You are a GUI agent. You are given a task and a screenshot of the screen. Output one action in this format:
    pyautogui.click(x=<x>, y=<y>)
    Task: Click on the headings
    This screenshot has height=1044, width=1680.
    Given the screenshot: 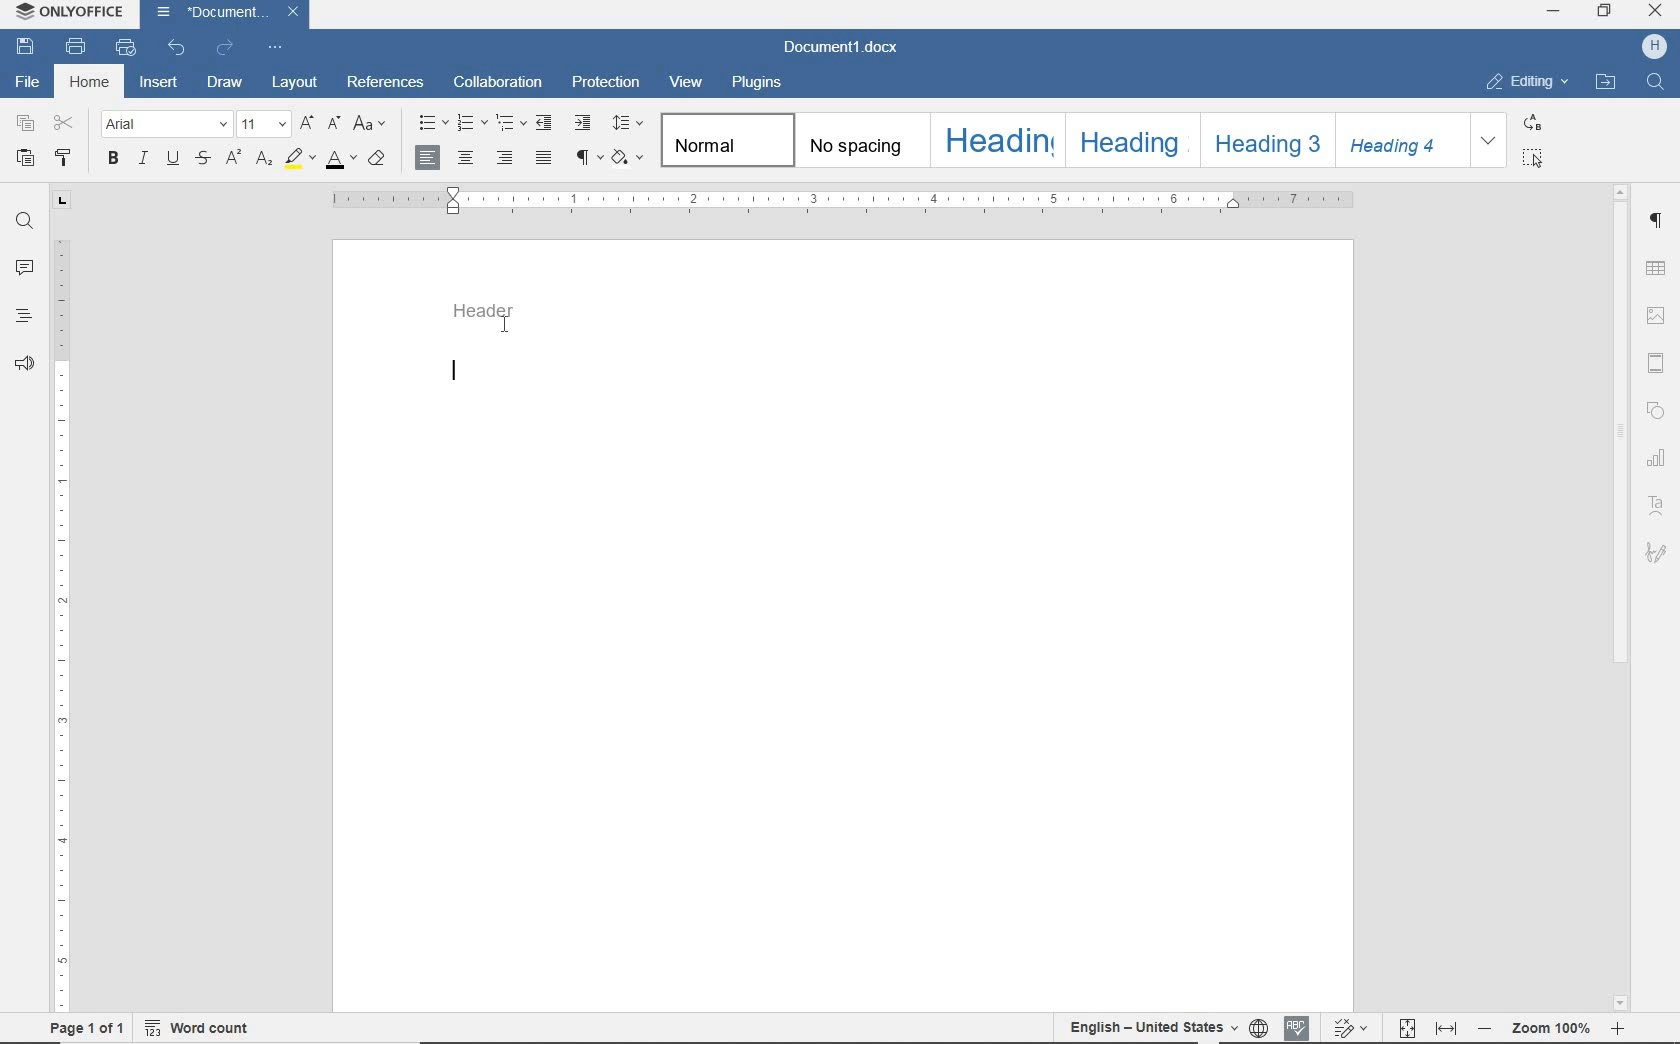 What is the action you would take?
    pyautogui.click(x=20, y=315)
    